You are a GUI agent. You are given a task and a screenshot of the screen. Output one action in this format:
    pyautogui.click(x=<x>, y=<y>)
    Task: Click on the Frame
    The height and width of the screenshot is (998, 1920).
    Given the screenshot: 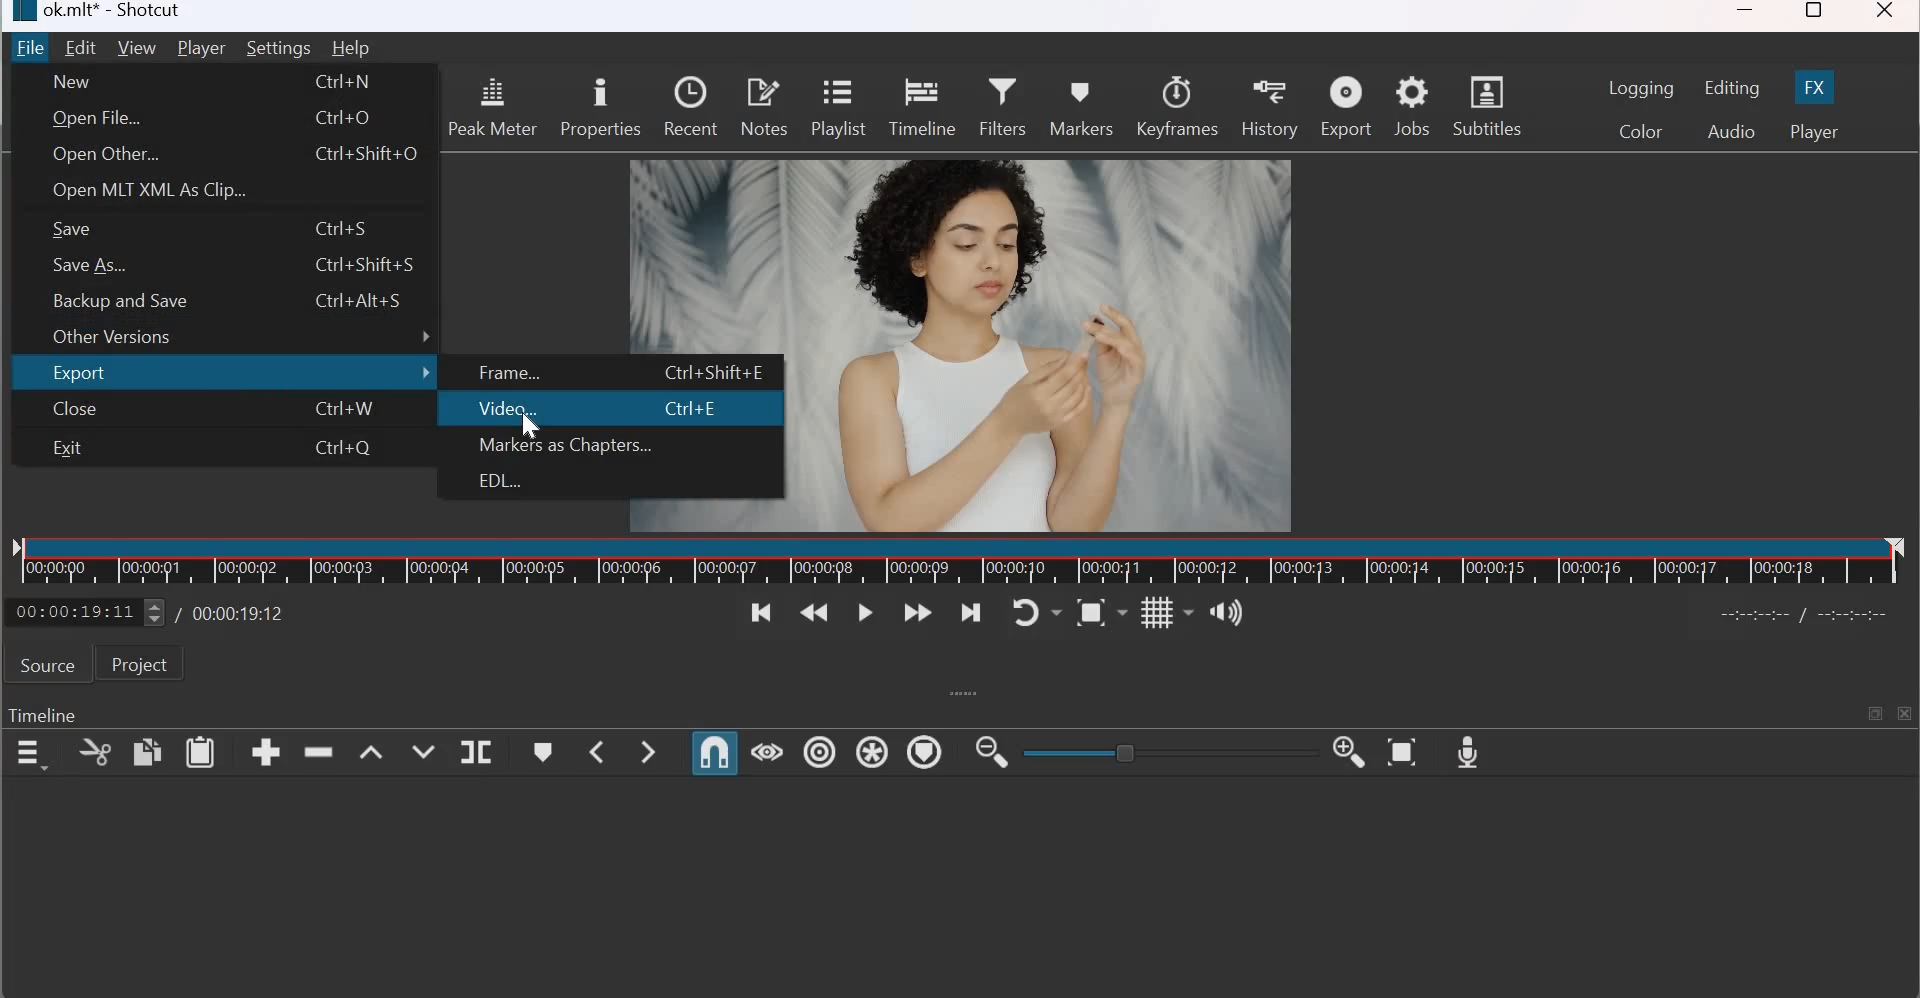 What is the action you would take?
    pyautogui.click(x=512, y=373)
    